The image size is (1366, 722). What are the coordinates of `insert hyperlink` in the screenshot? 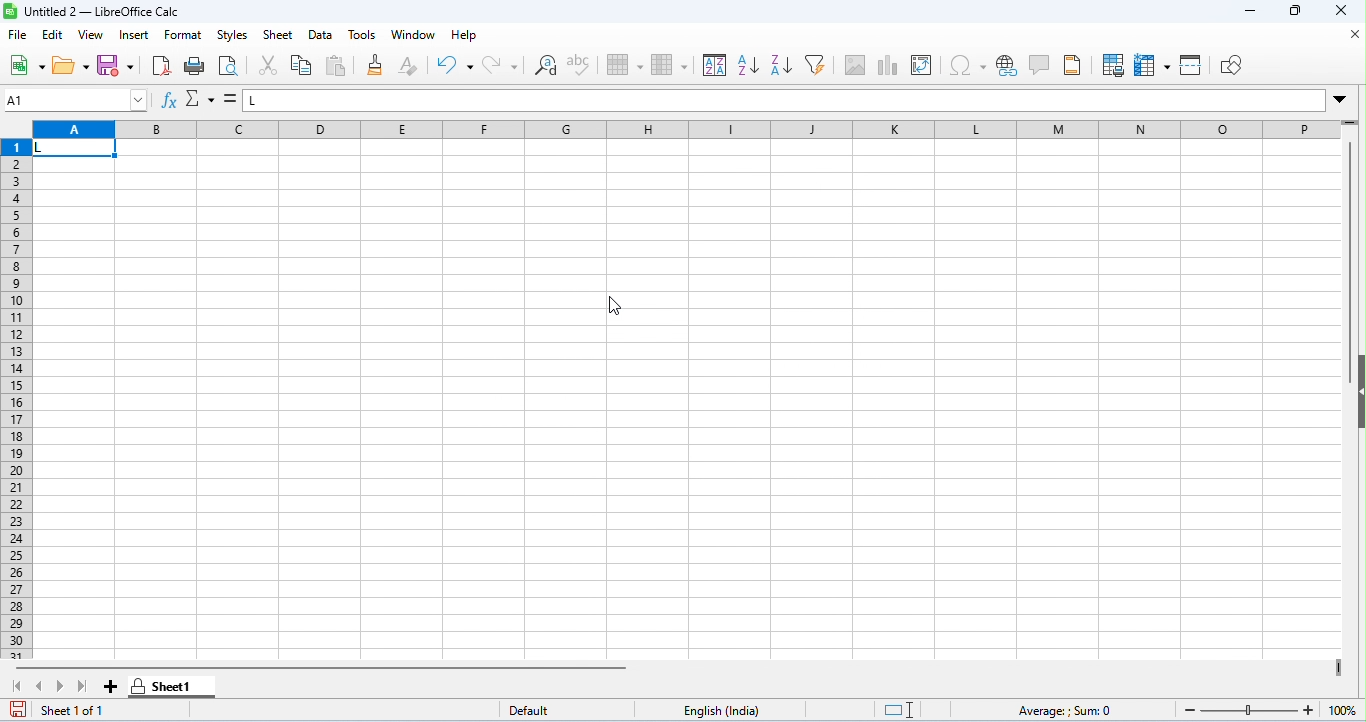 It's located at (1007, 66).